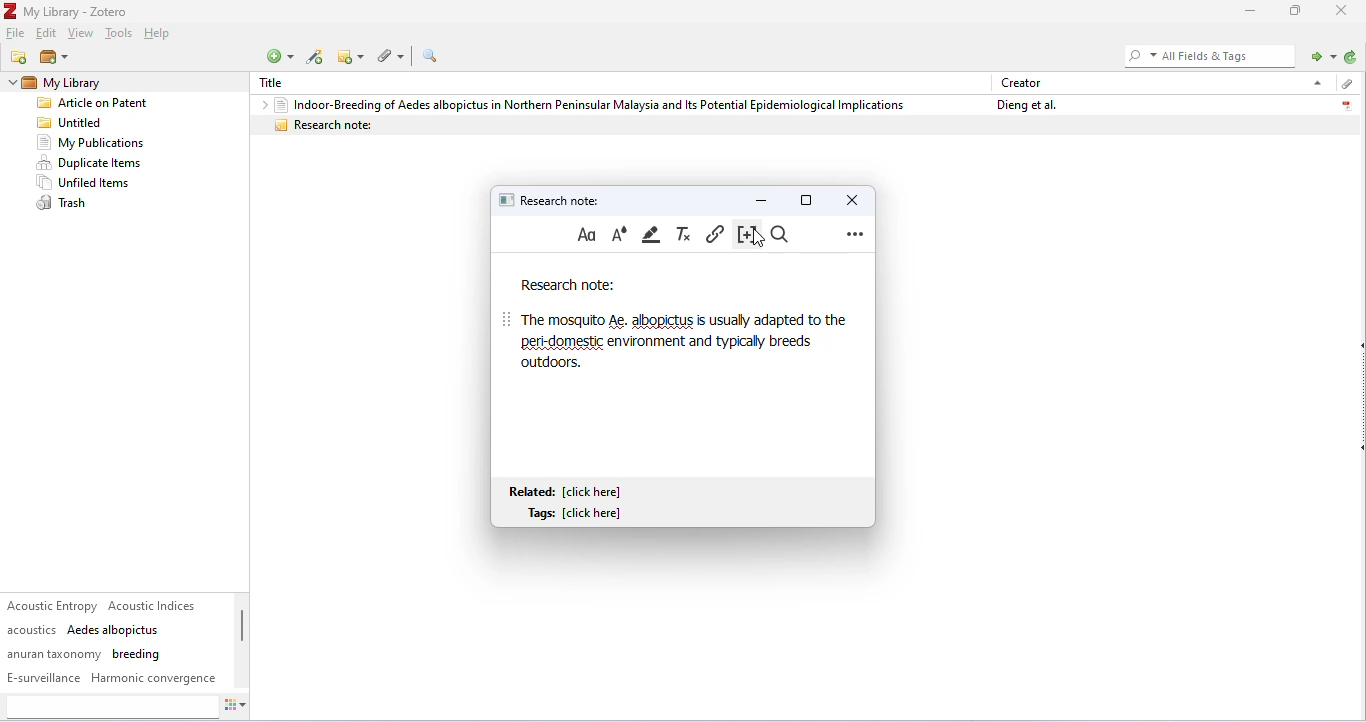 The width and height of the screenshot is (1366, 722). I want to click on Article on Patent, so click(99, 104).